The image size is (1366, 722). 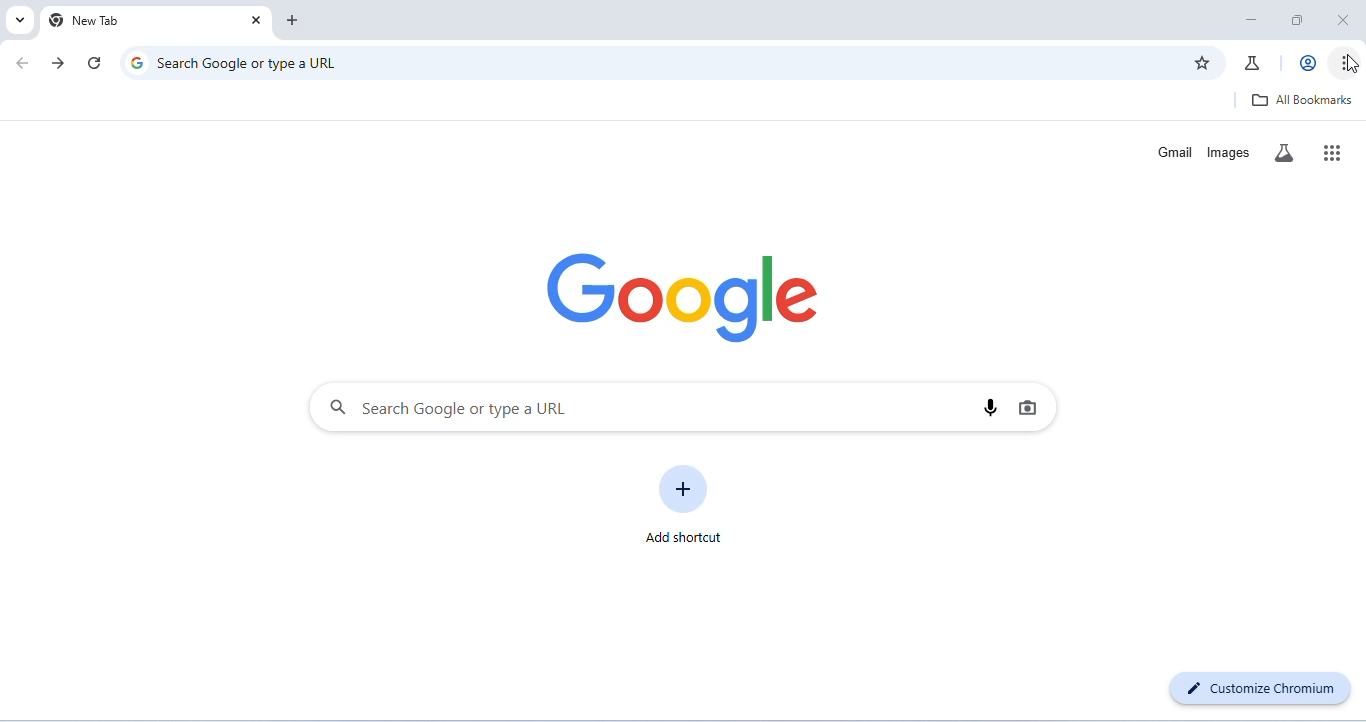 I want to click on all bookmarks, so click(x=1305, y=101).